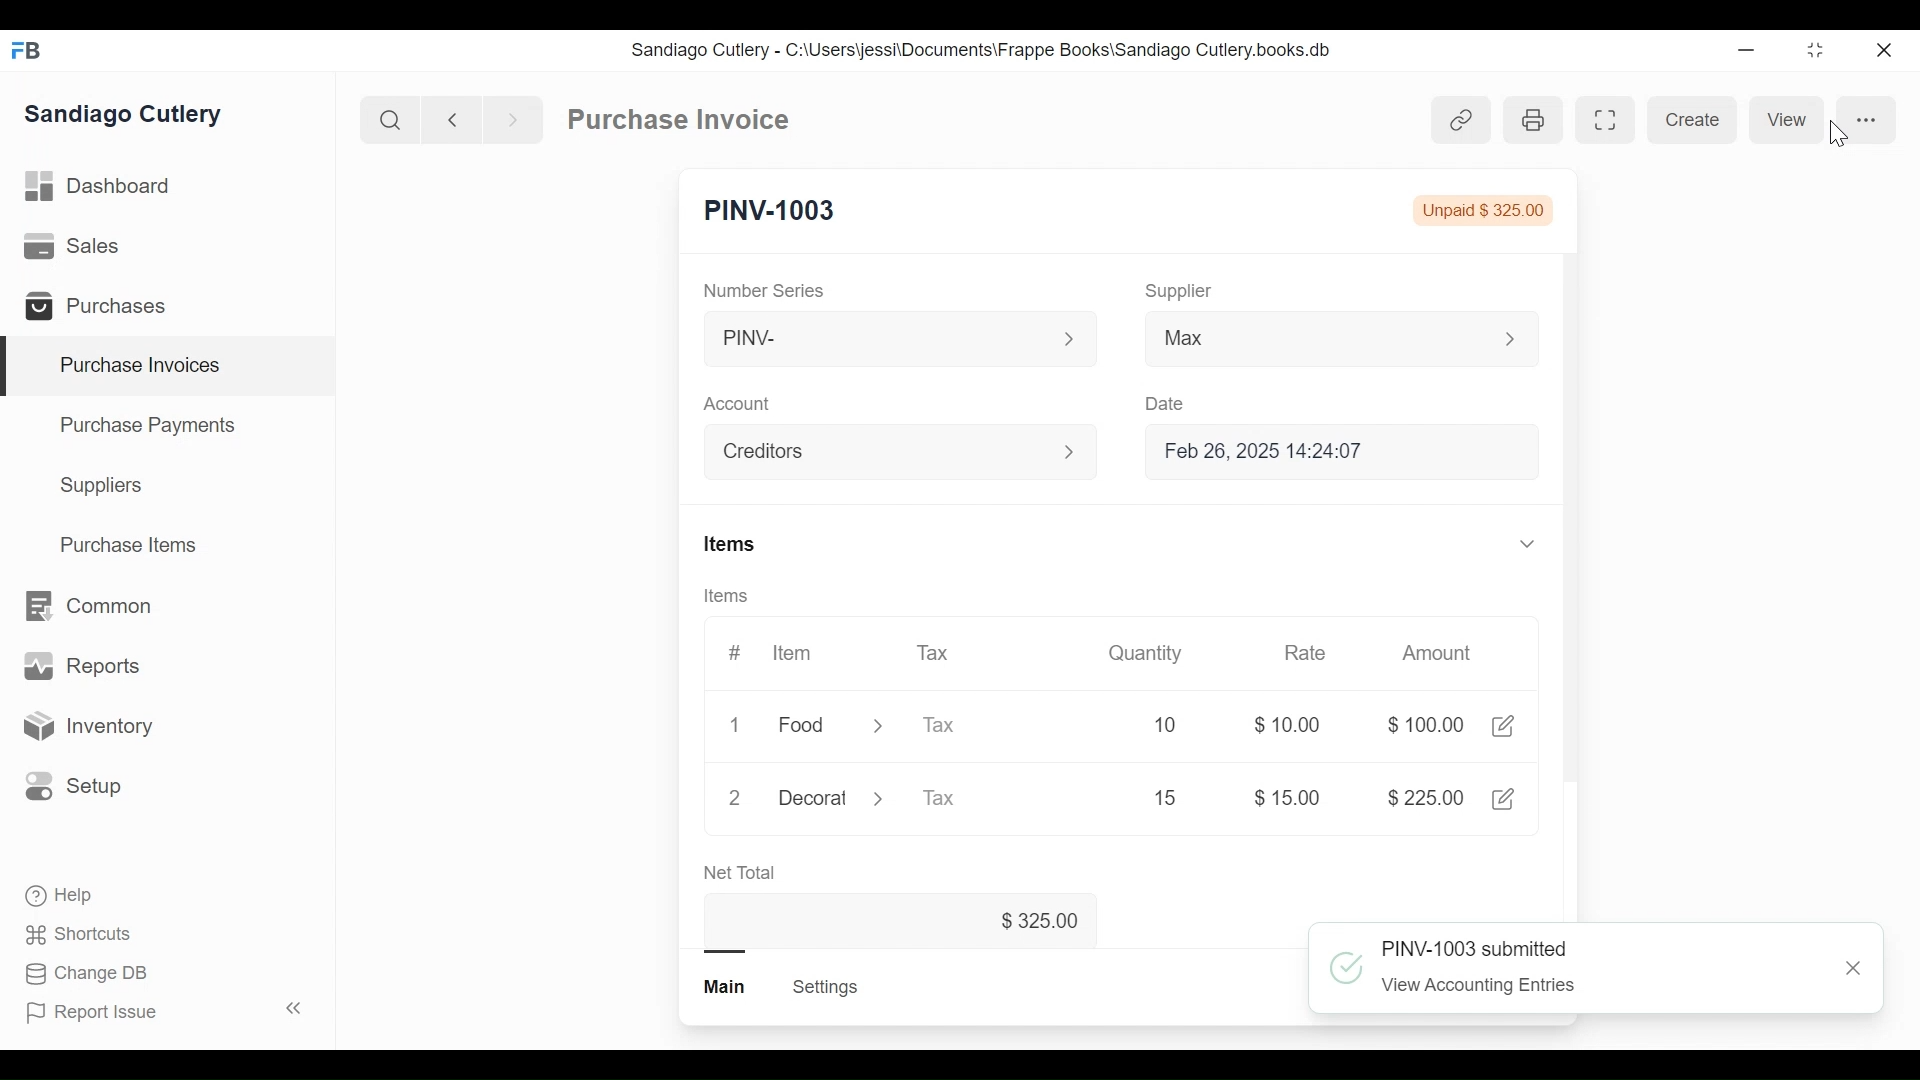 The height and width of the screenshot is (1080, 1920). Describe the element at coordinates (735, 651) in the screenshot. I see `#` at that location.